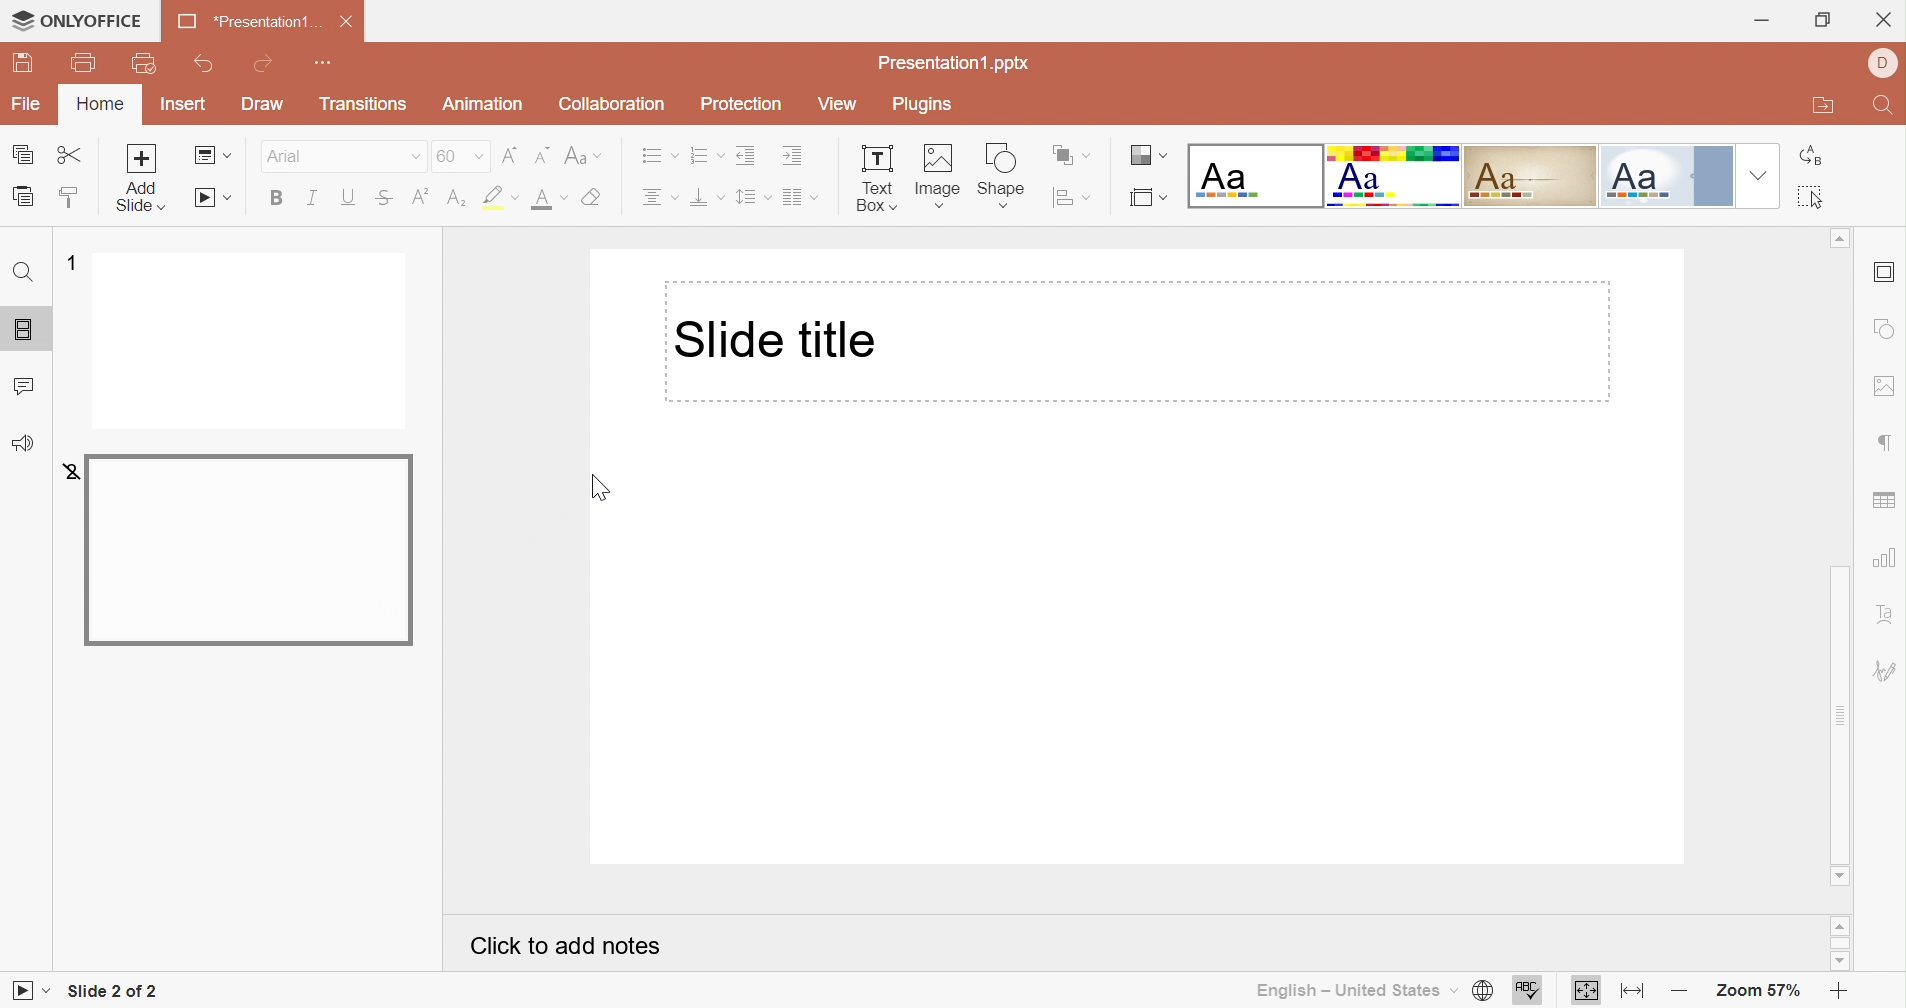 This screenshot has height=1008, width=1906. I want to click on Restore Down, so click(1823, 23).